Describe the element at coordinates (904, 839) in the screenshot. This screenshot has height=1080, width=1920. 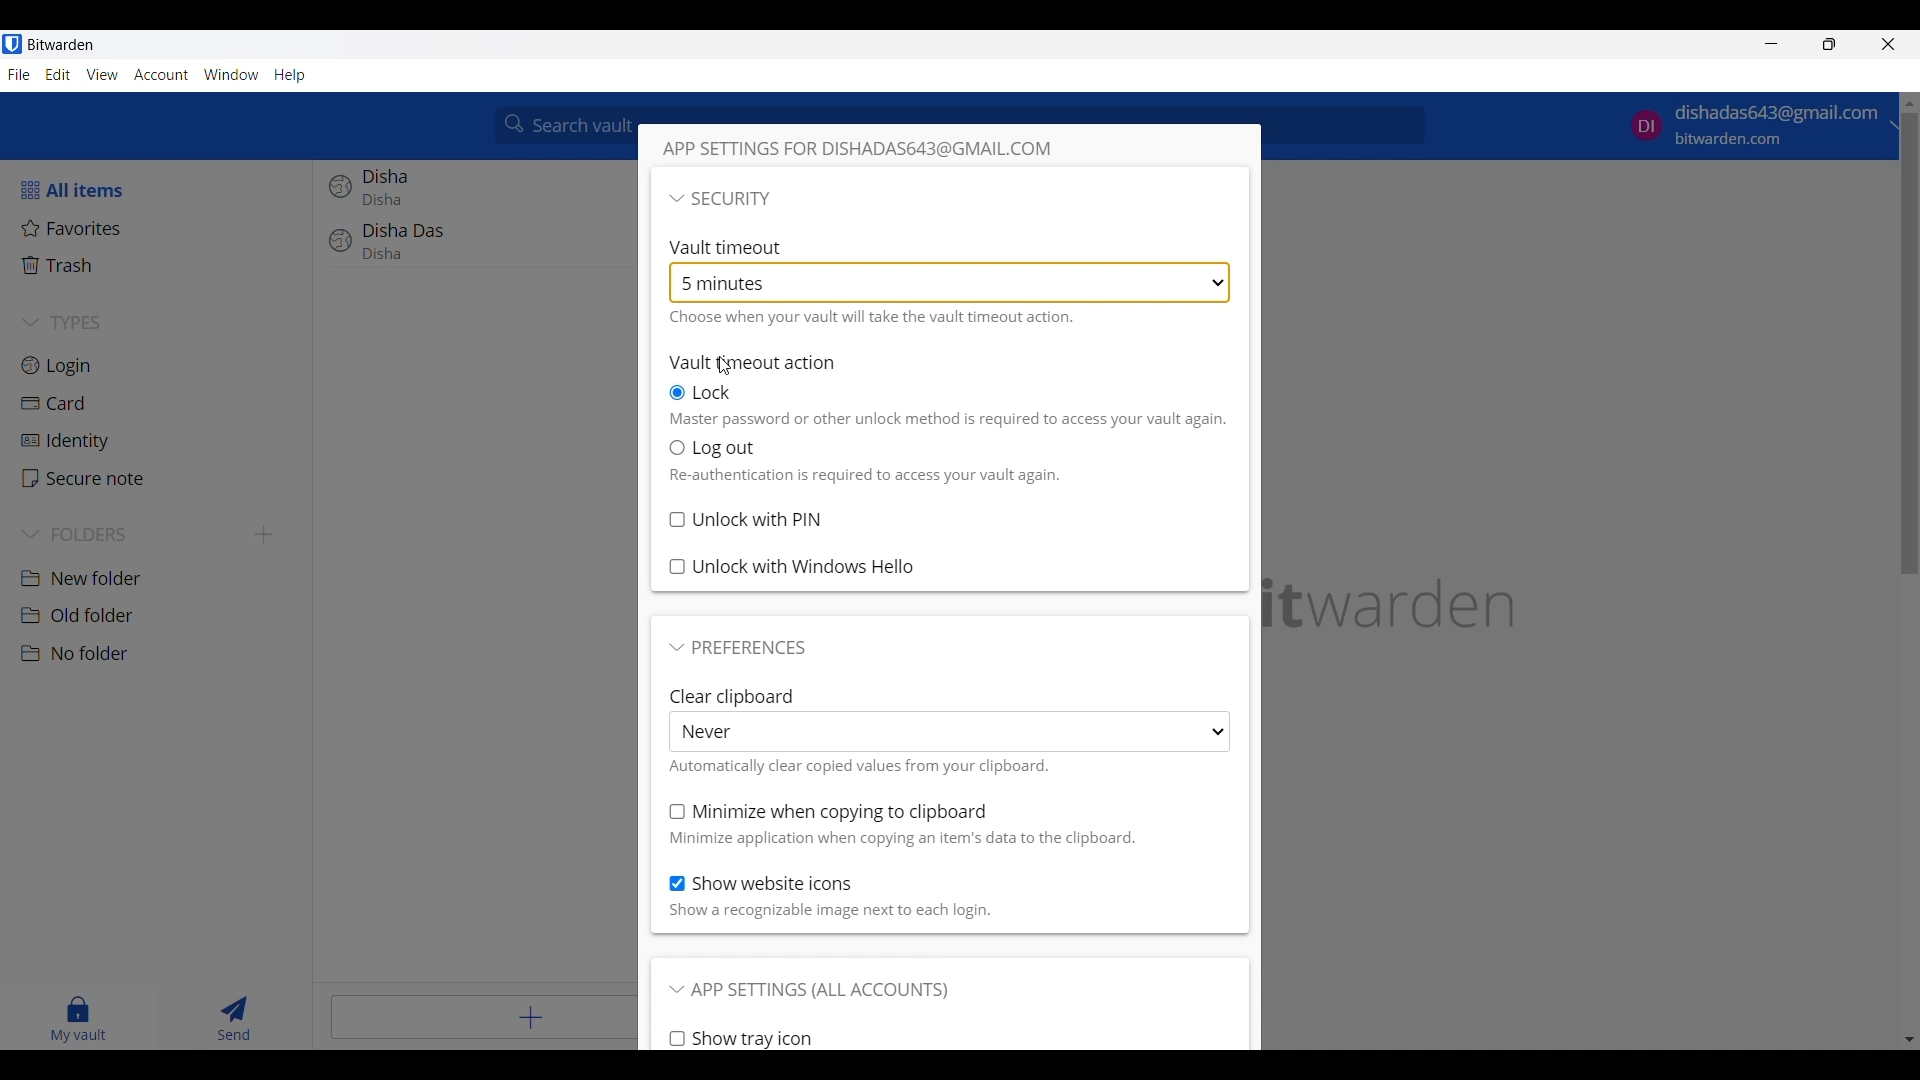
I see `Description of above toggle` at that location.